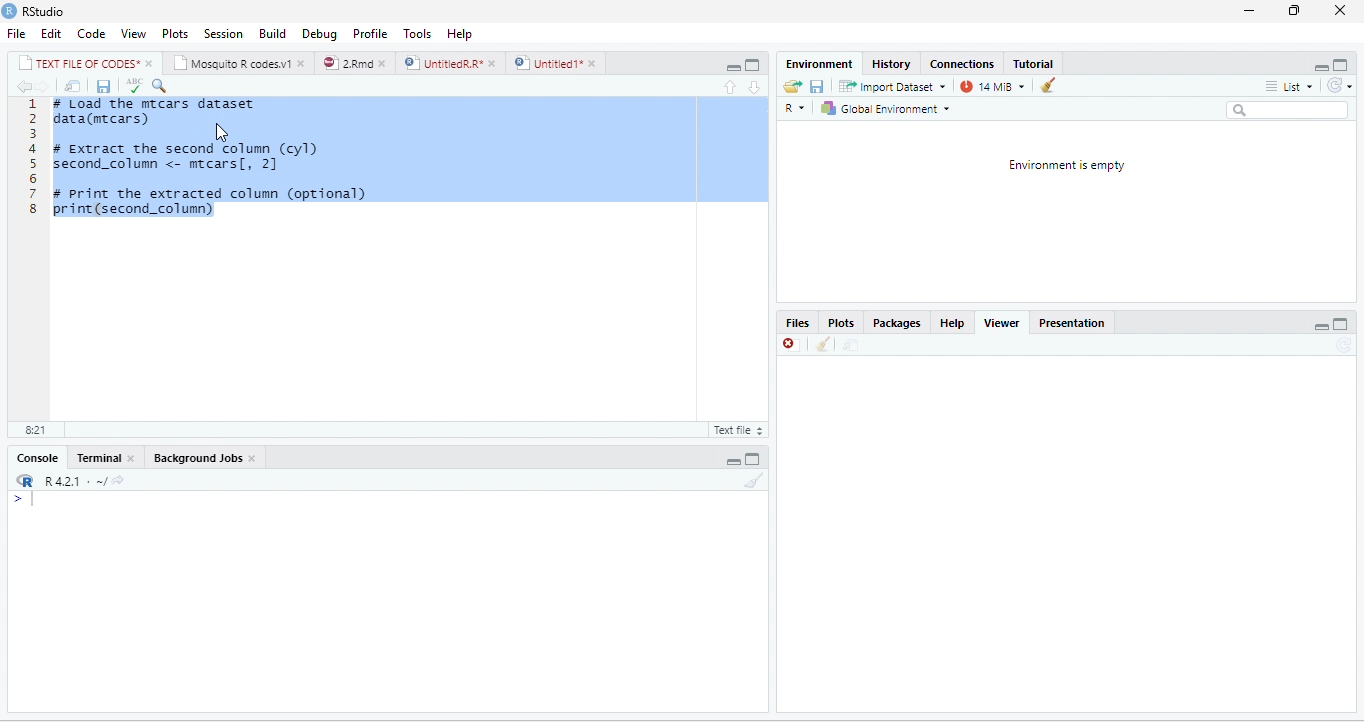 The width and height of the screenshot is (1364, 722). Describe the element at coordinates (1077, 323) in the screenshot. I see `Presentation` at that location.